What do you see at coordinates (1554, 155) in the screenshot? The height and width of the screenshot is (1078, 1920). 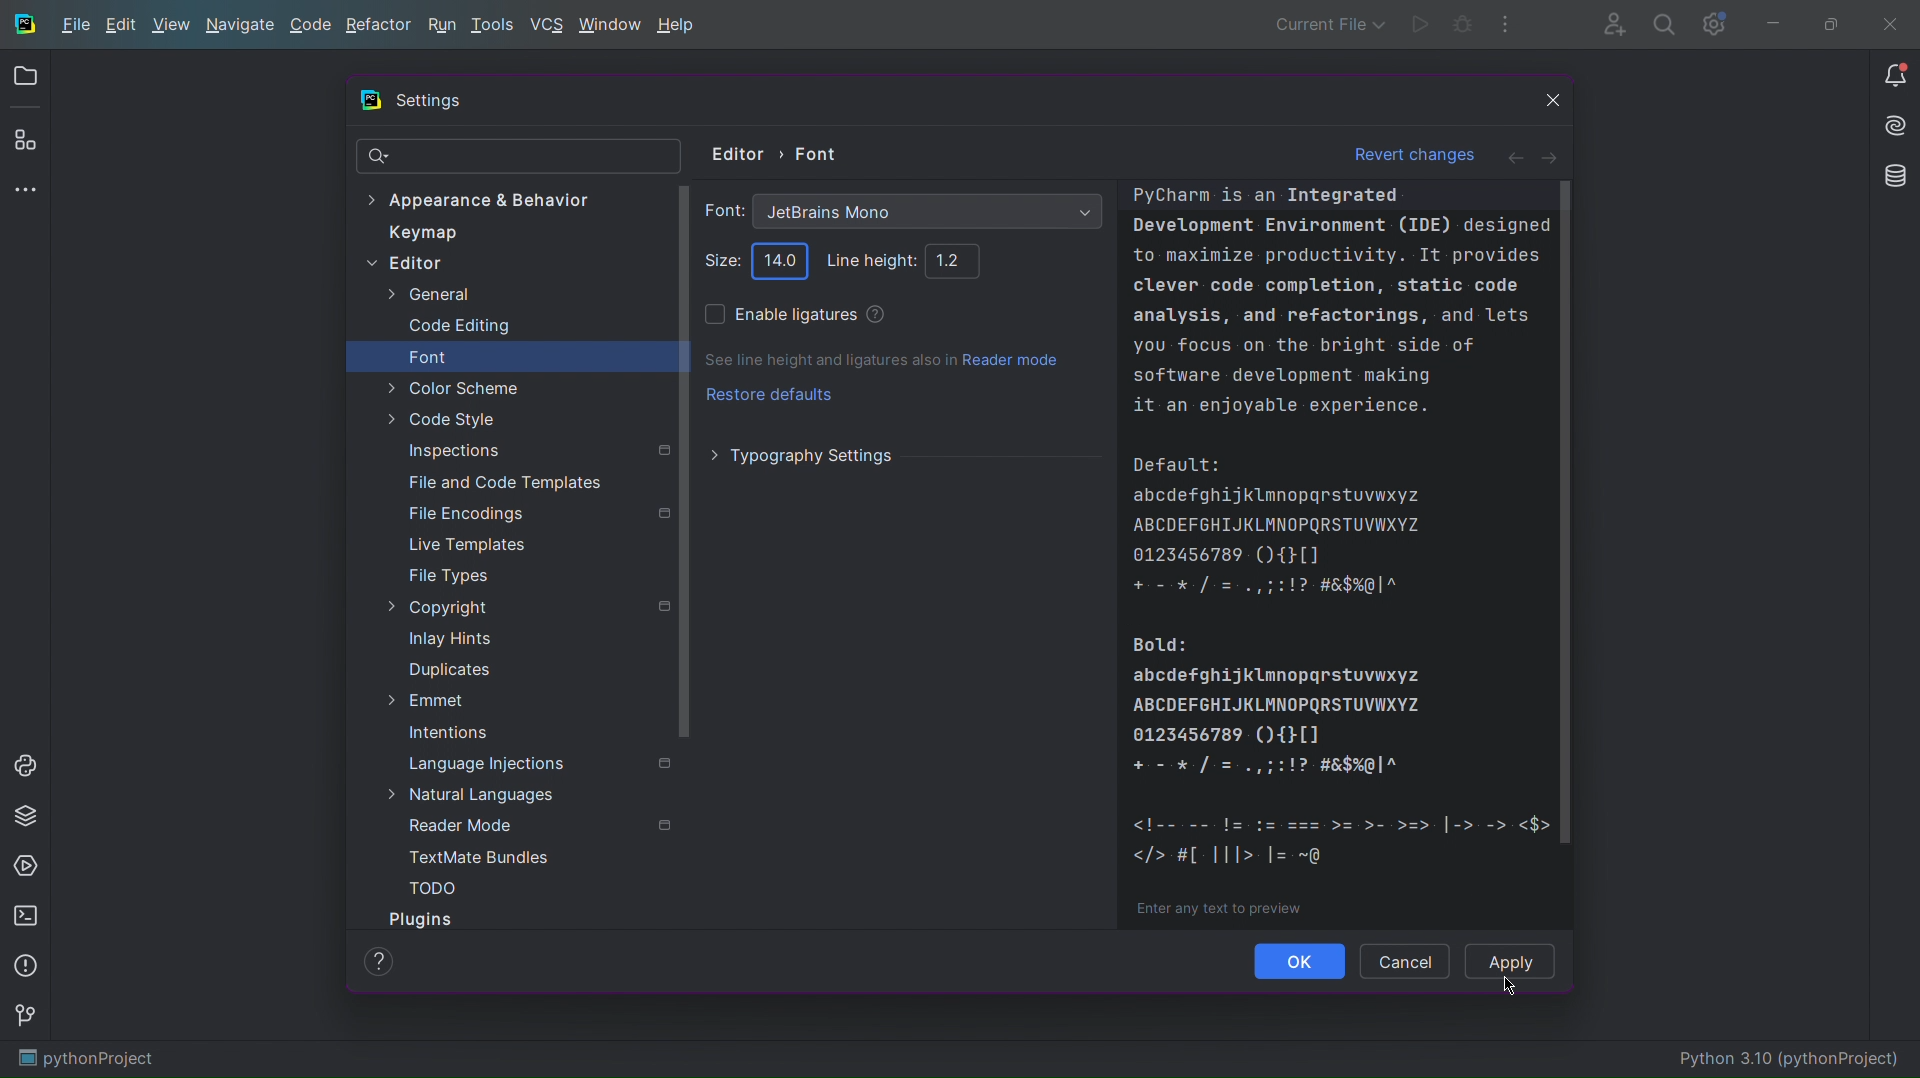 I see `Next` at bounding box center [1554, 155].